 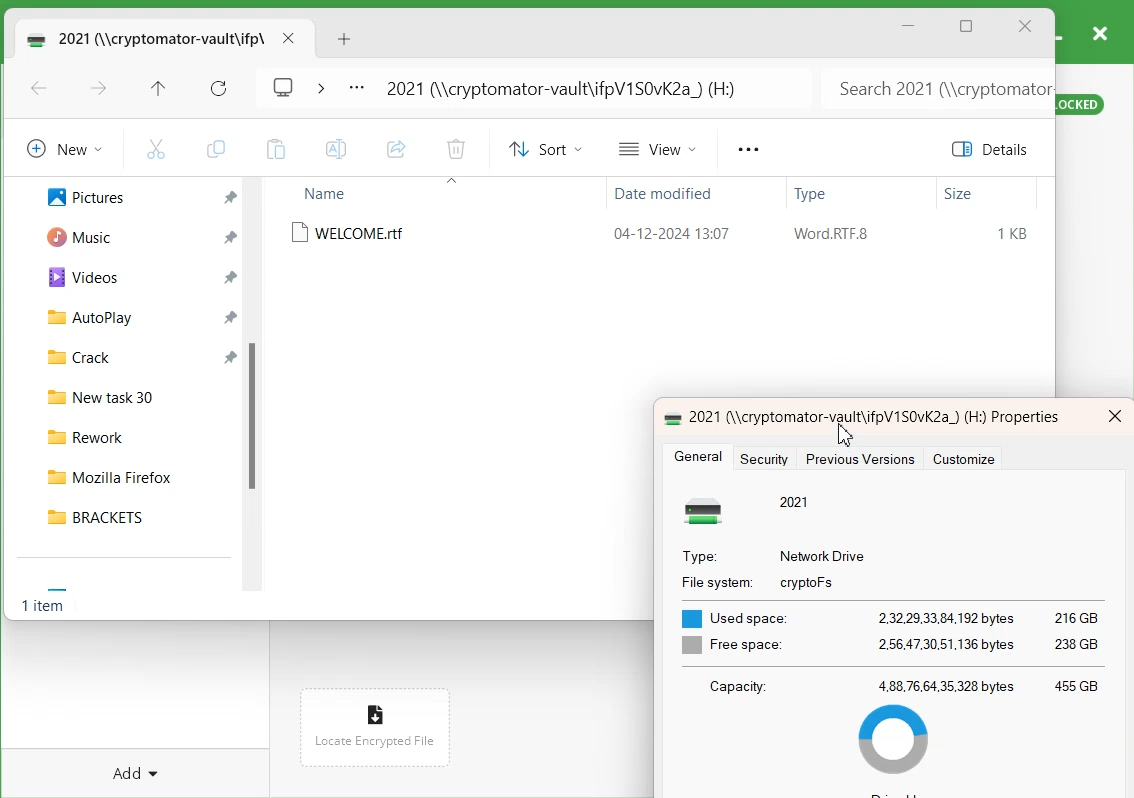 I want to click on More, so click(x=356, y=89).